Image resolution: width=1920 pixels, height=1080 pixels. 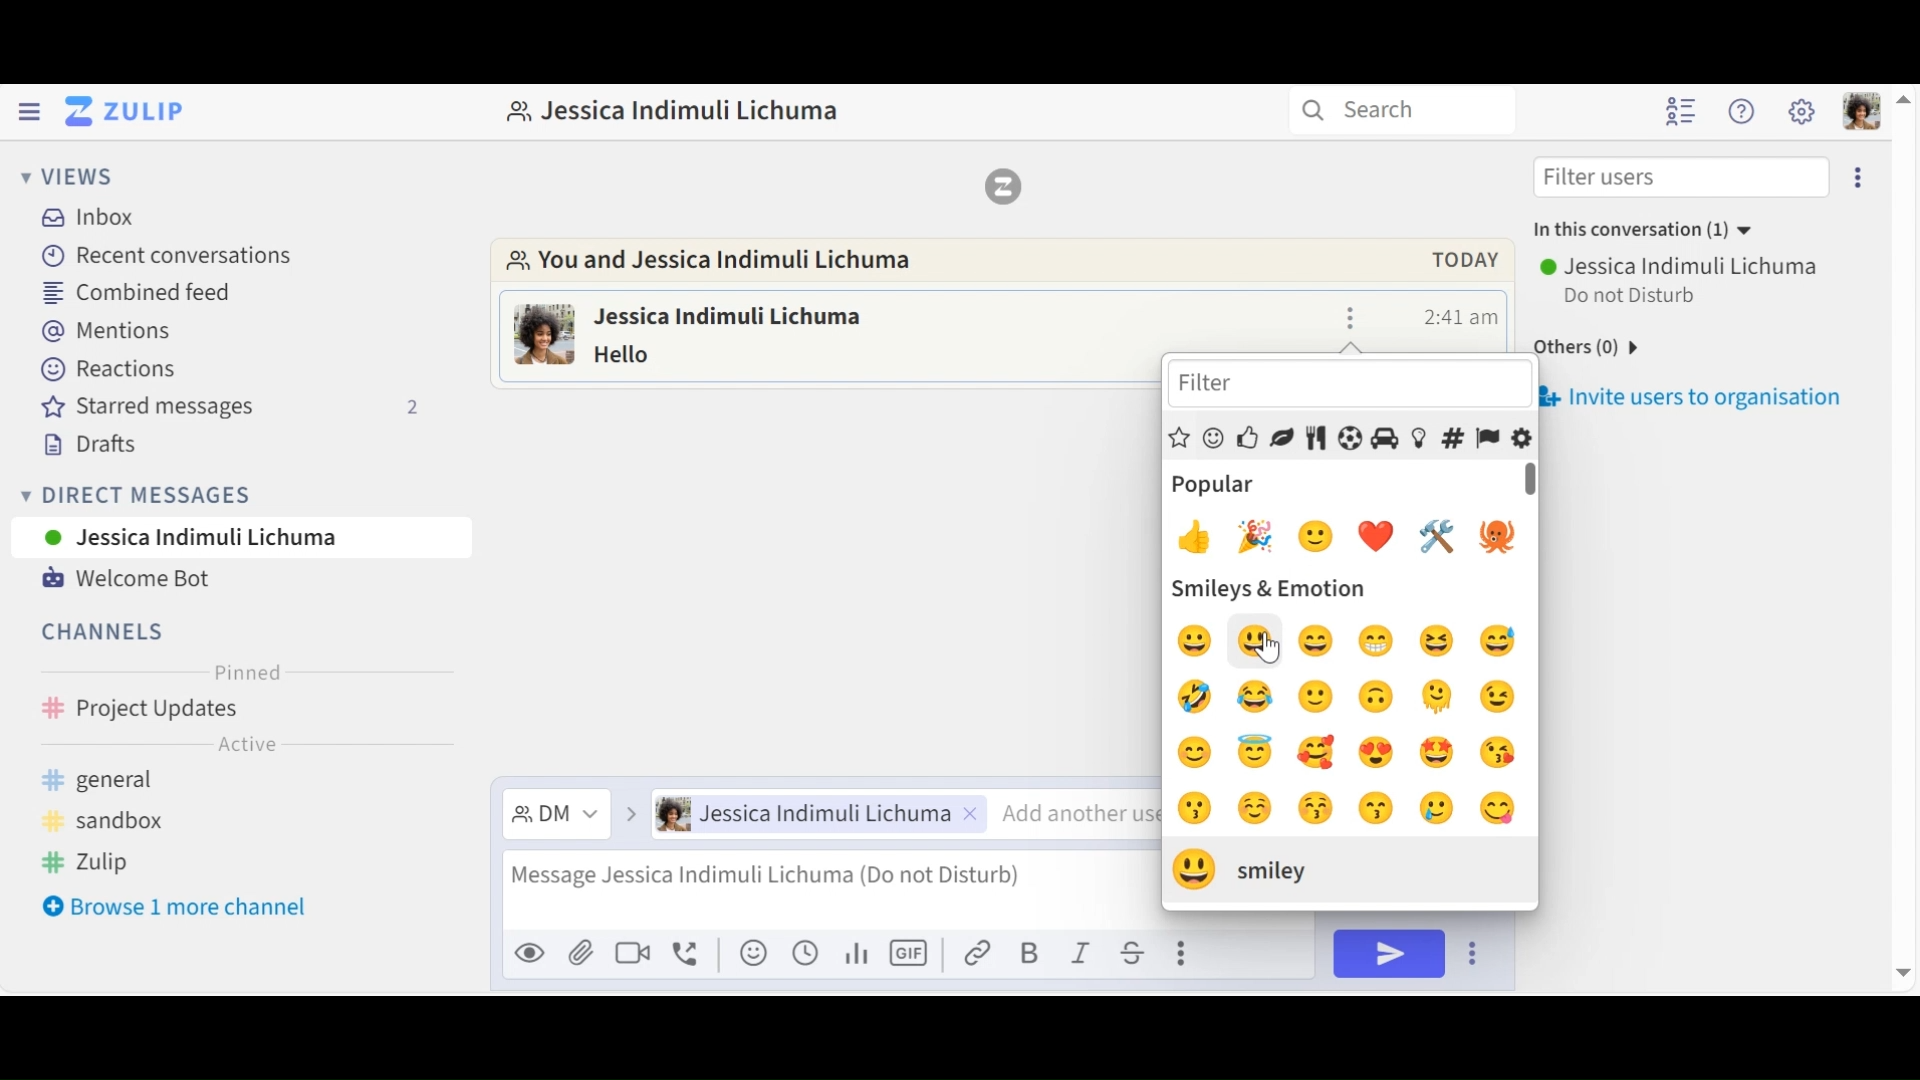 I want to click on Objects, so click(x=1420, y=438).